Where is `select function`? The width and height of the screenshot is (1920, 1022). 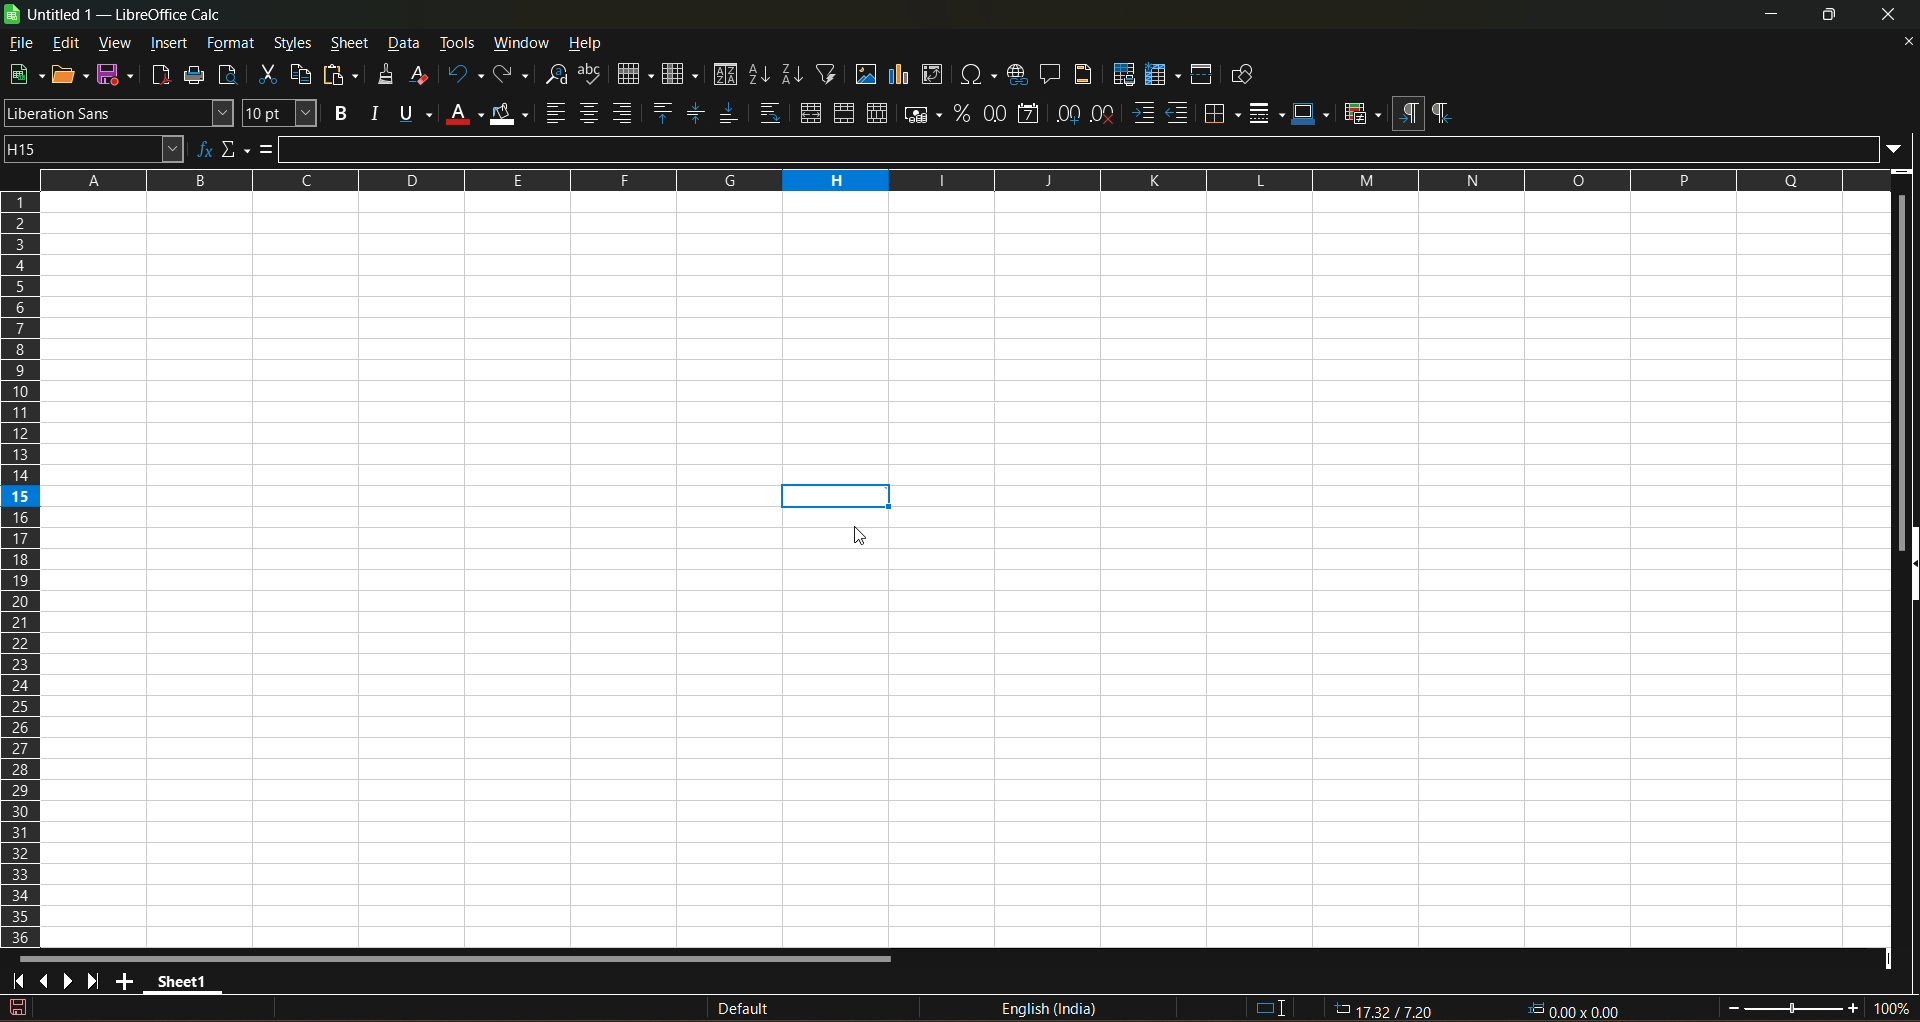
select function is located at coordinates (235, 148).